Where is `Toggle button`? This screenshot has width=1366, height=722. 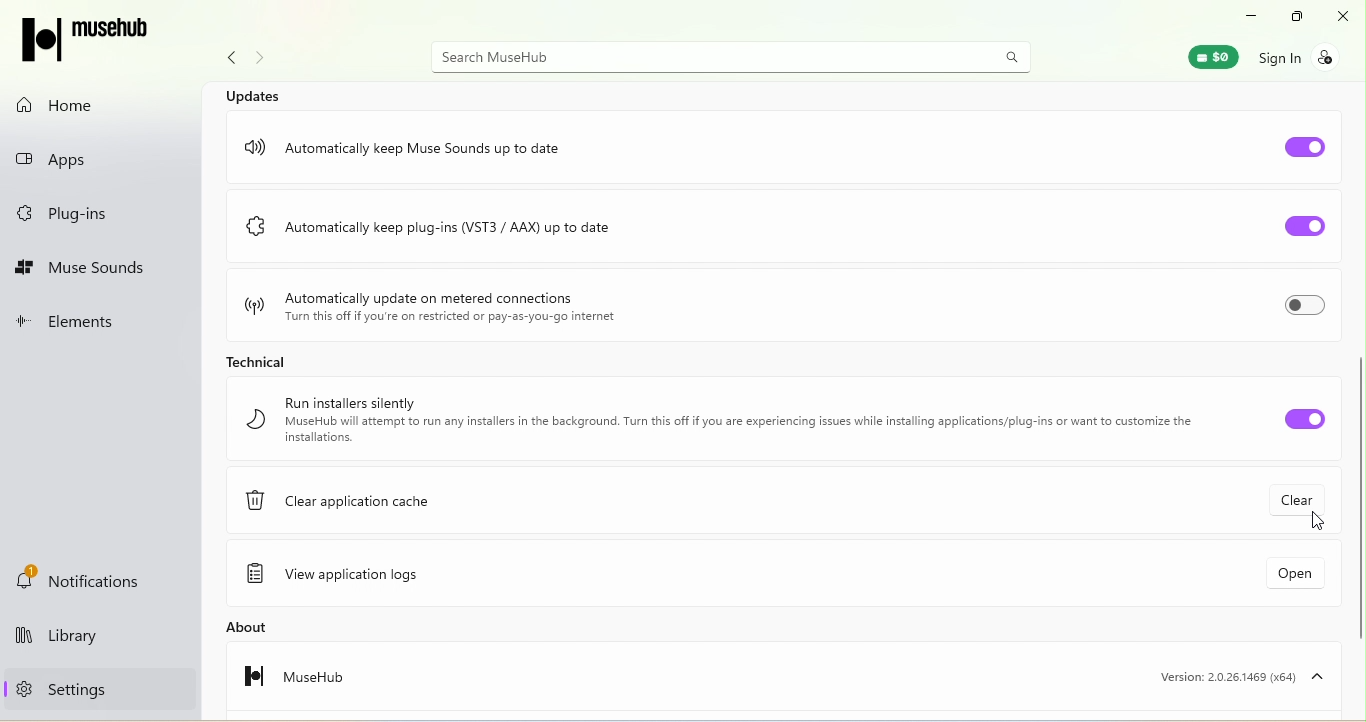 Toggle button is located at coordinates (1295, 228).